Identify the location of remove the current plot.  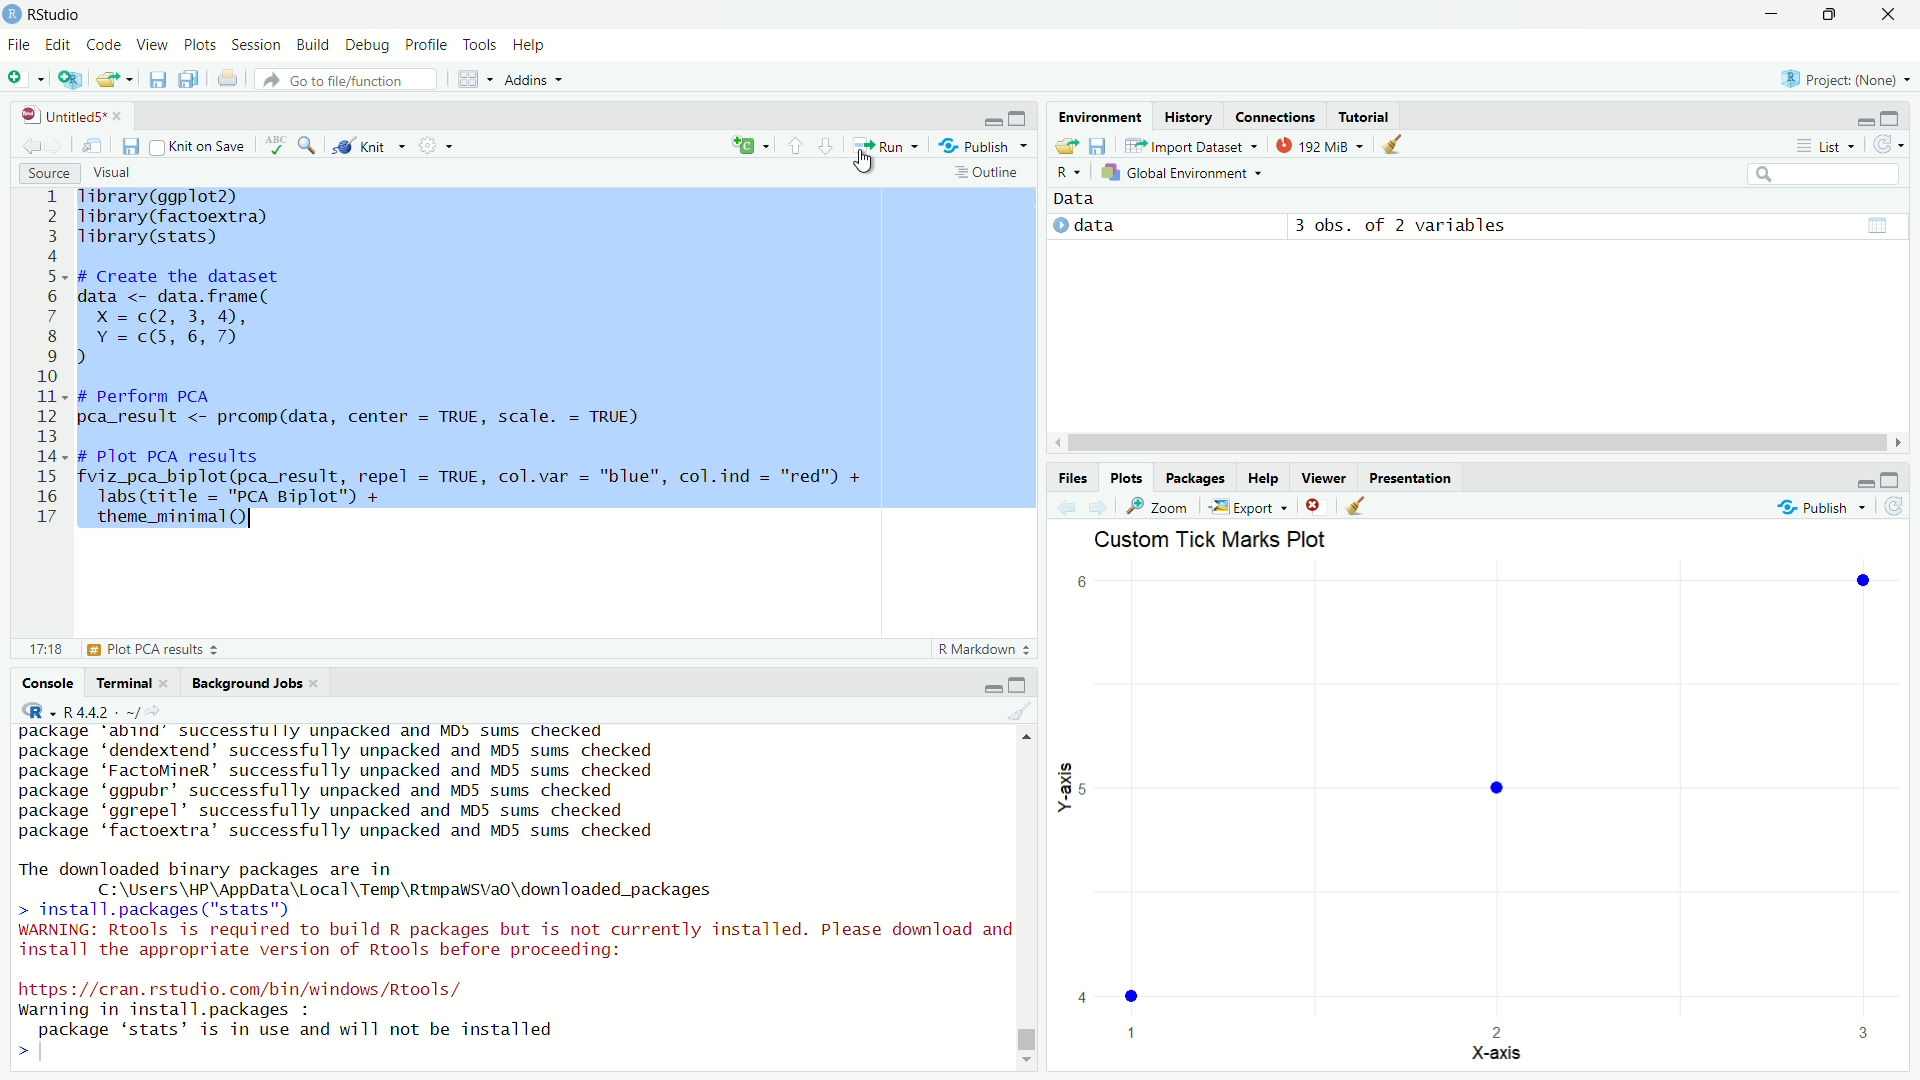
(1314, 505).